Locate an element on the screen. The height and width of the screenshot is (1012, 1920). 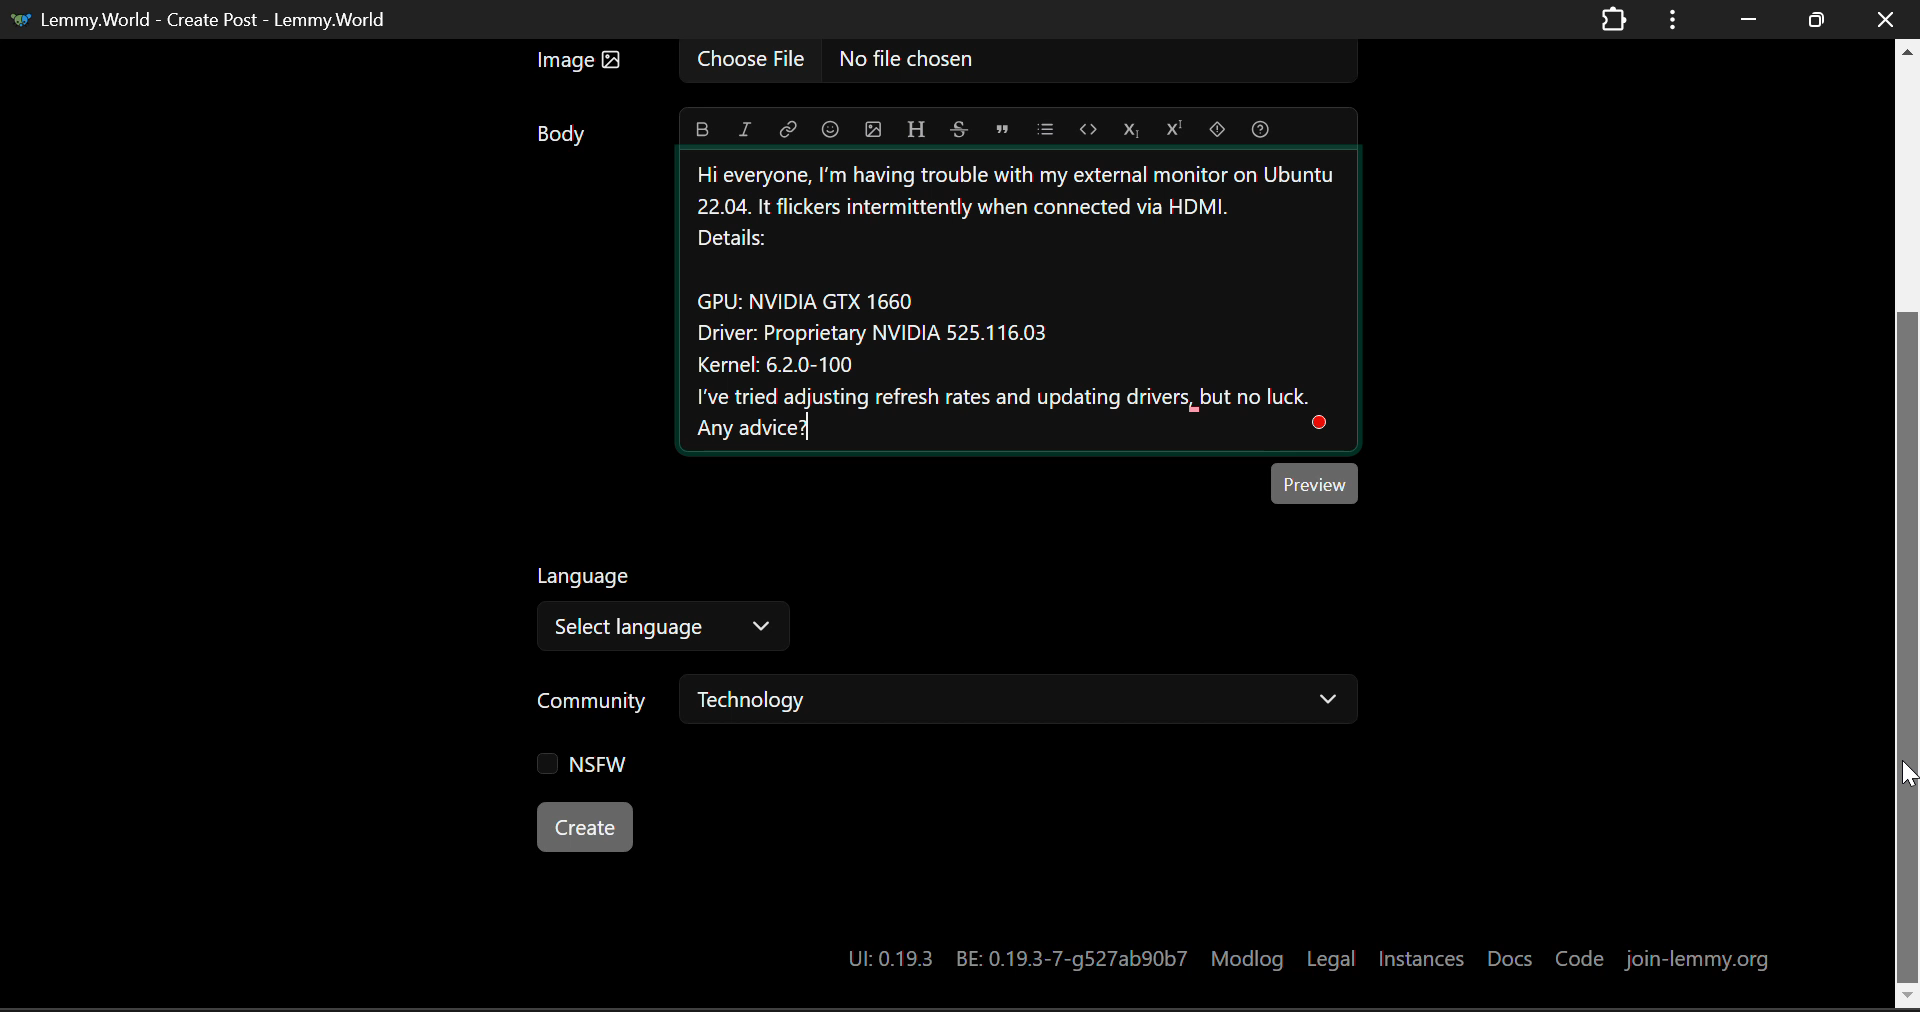
MOUSE_UP Cursor Position is located at coordinates (1908, 773).